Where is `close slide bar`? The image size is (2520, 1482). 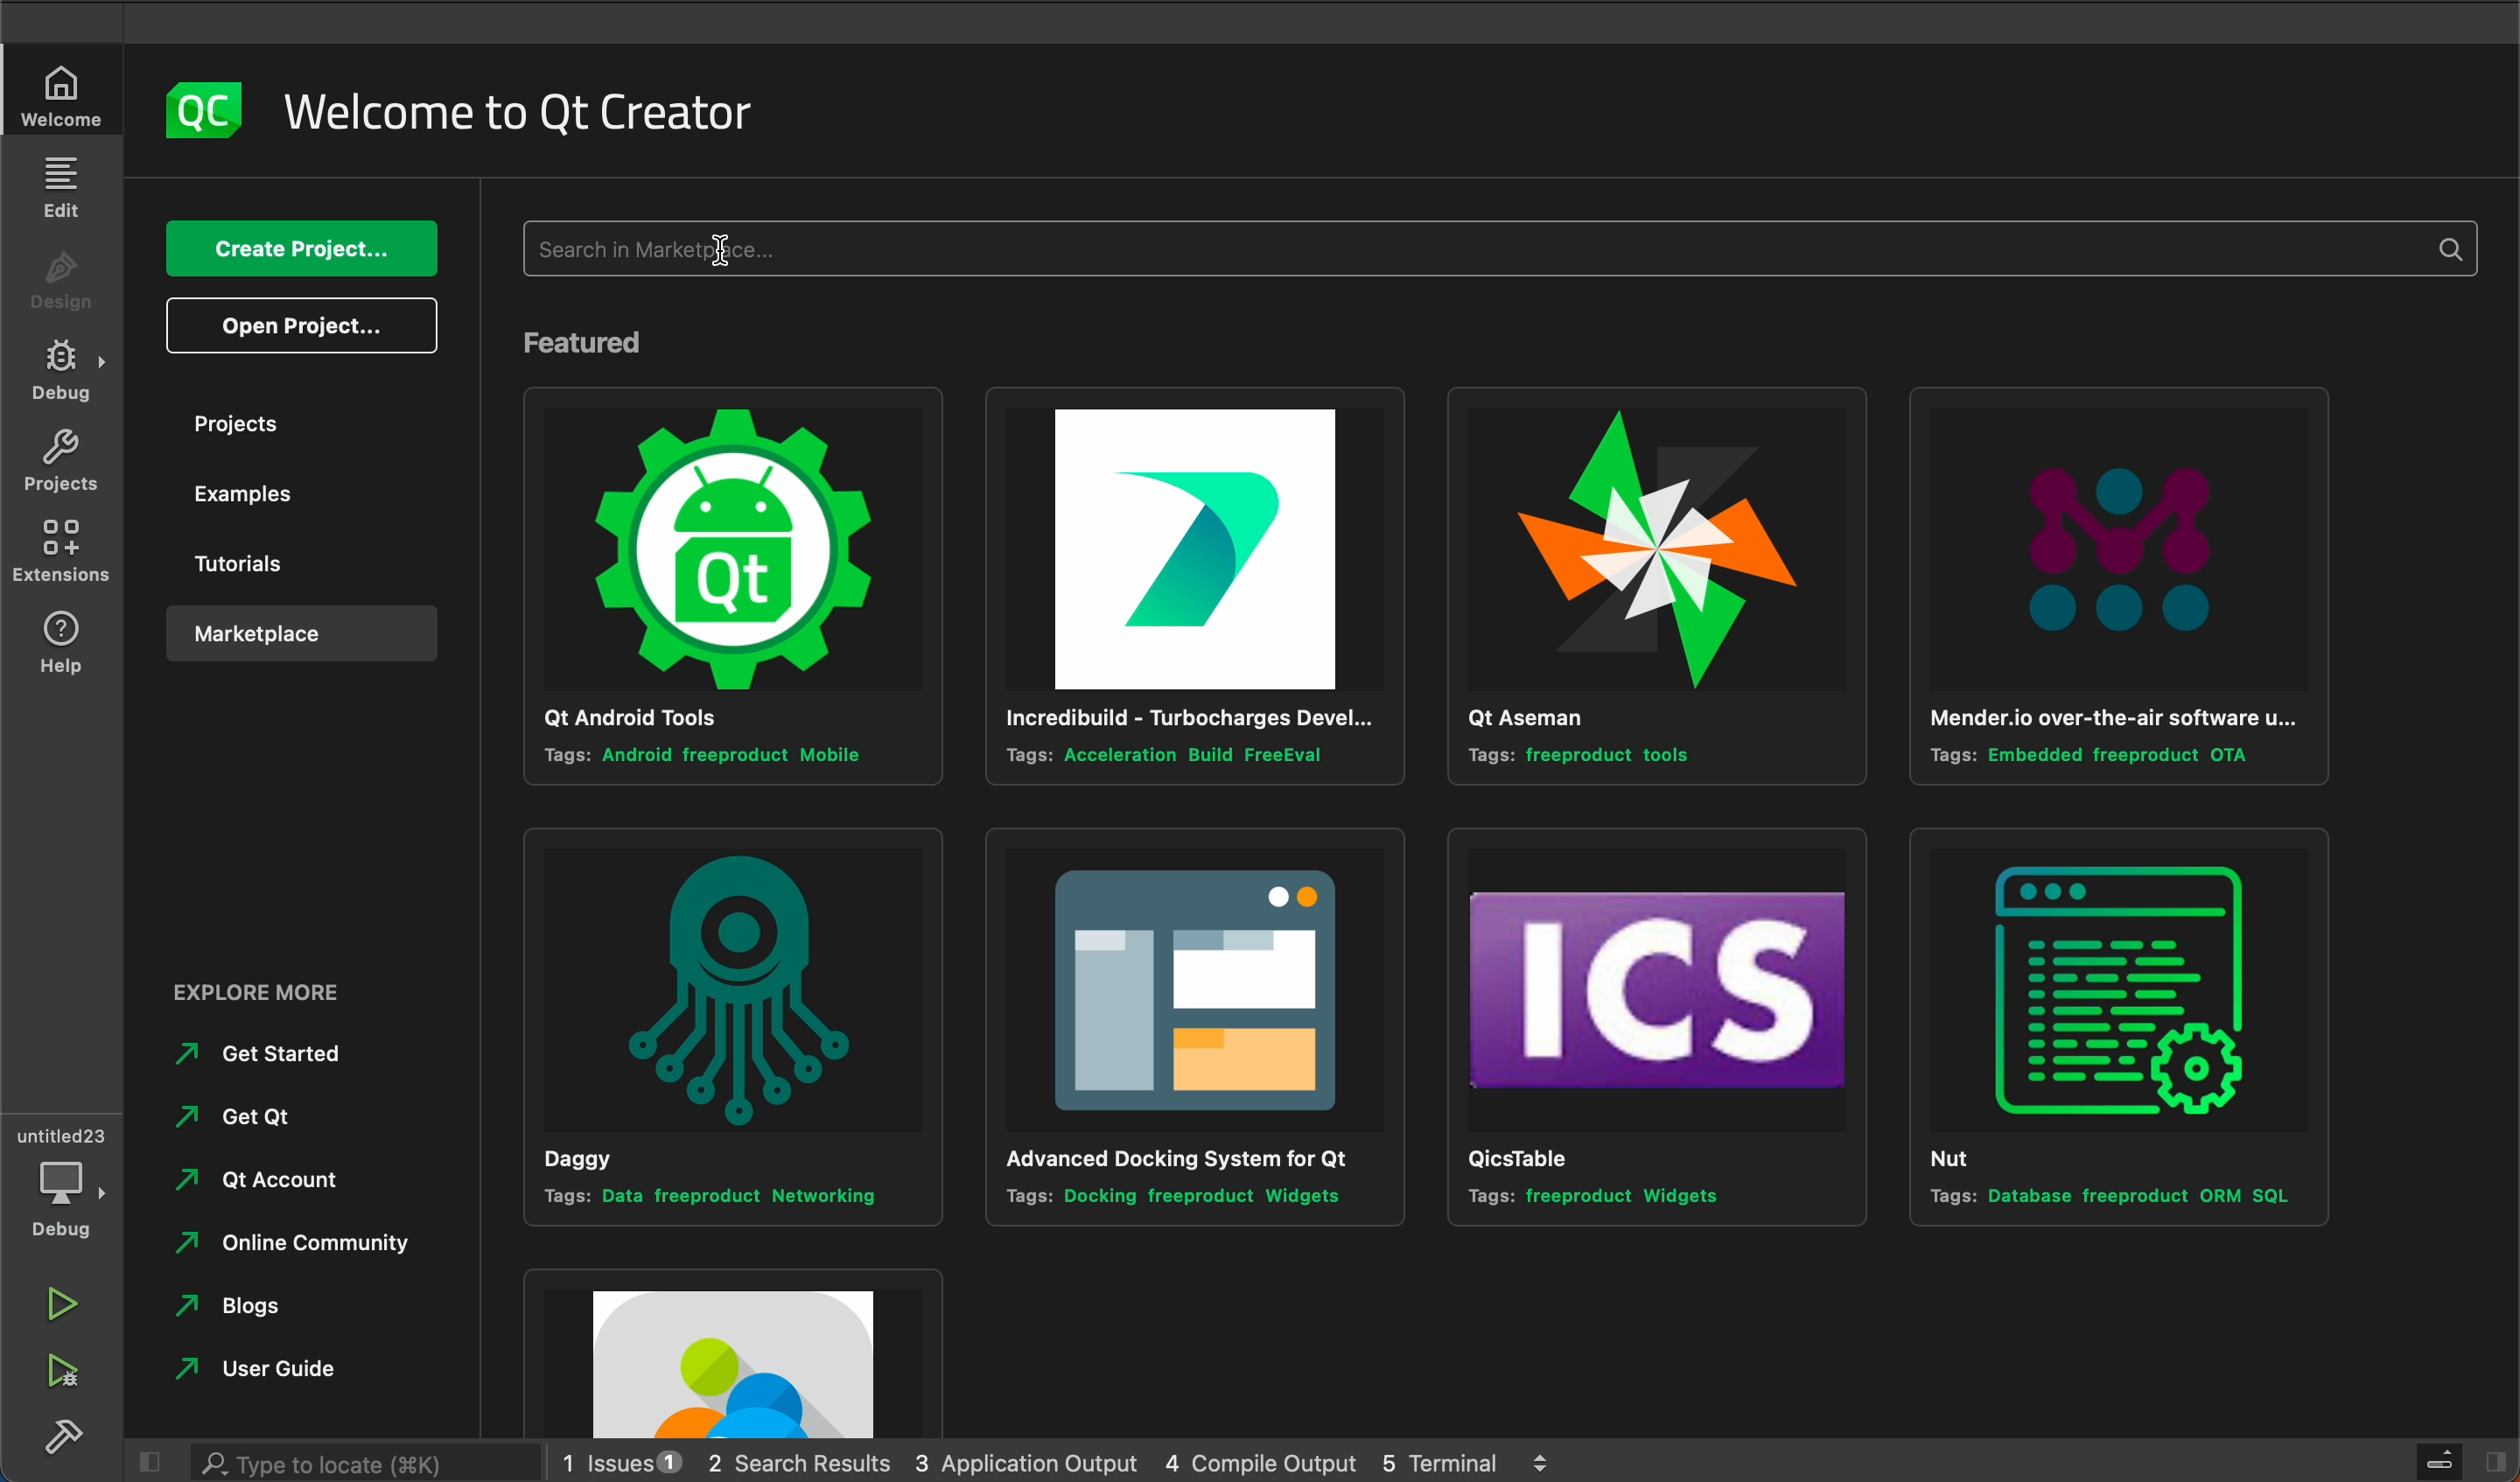
close slide bar is located at coordinates (144, 1461).